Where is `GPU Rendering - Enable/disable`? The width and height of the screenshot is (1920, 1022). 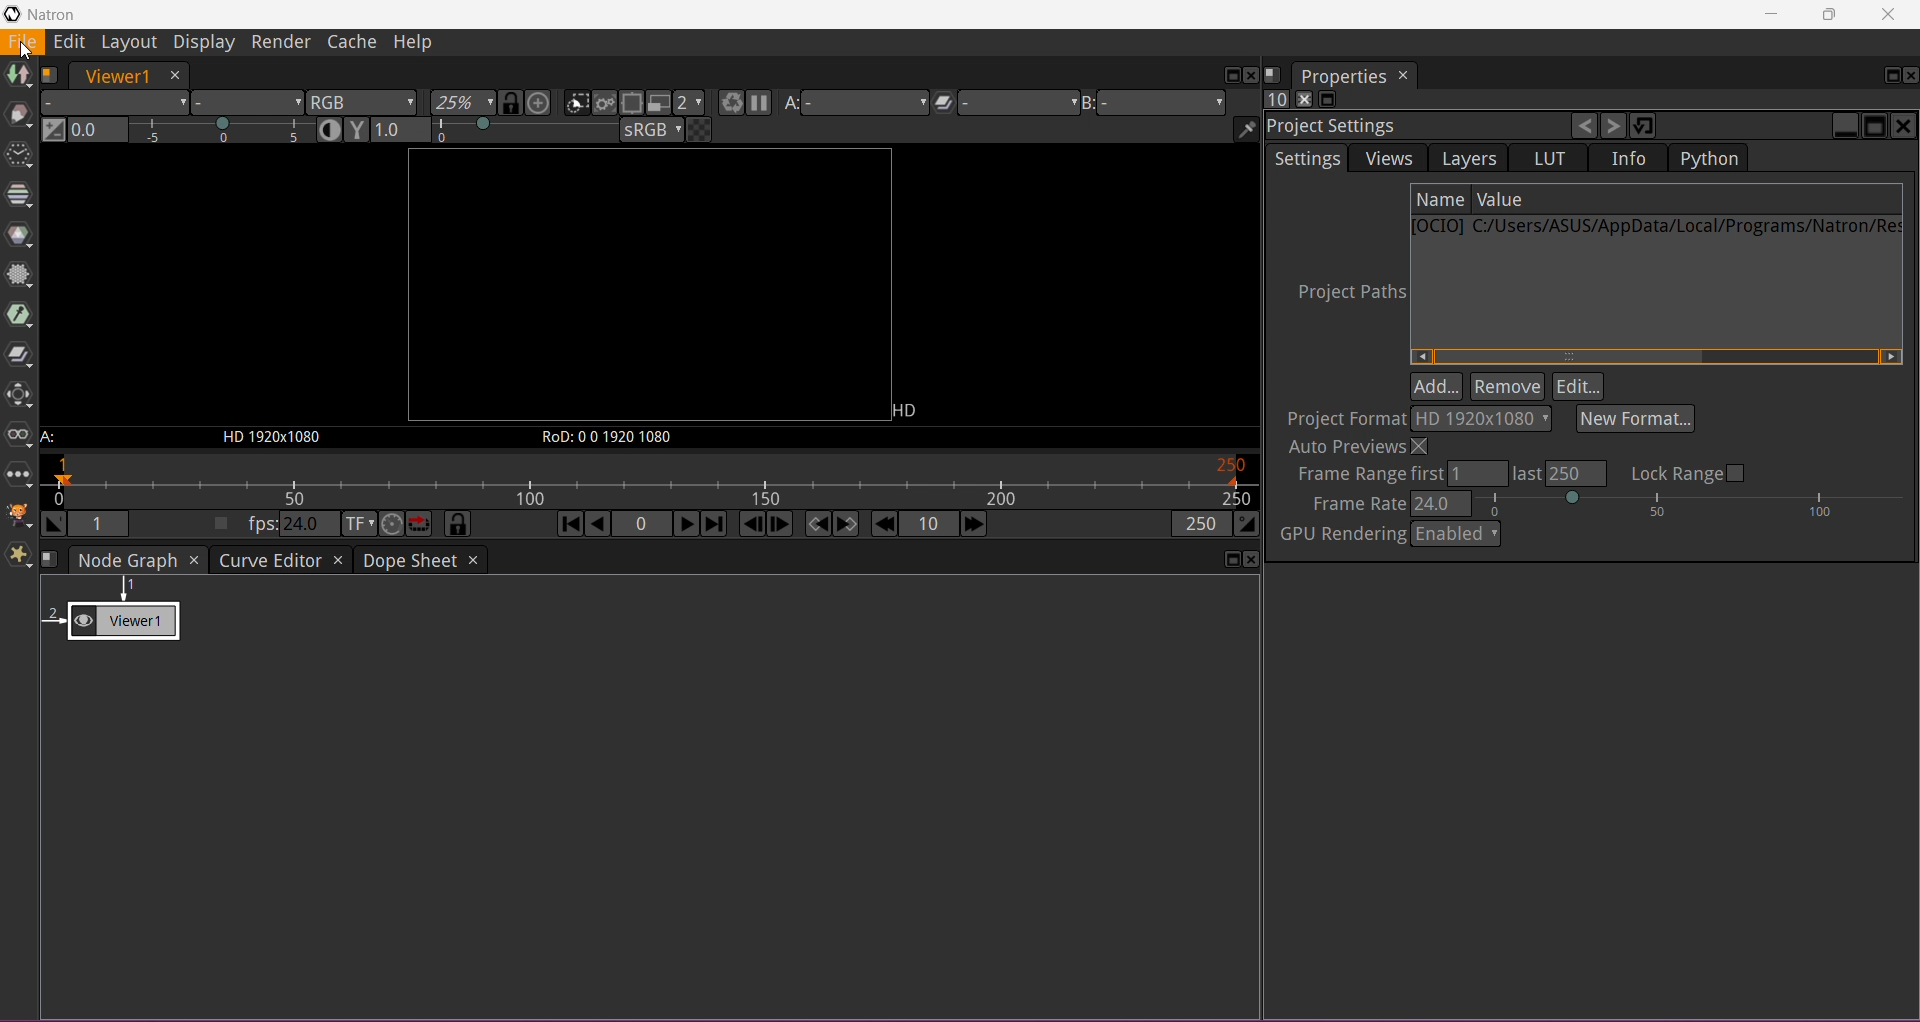 GPU Rendering - Enable/disable is located at coordinates (1389, 536).